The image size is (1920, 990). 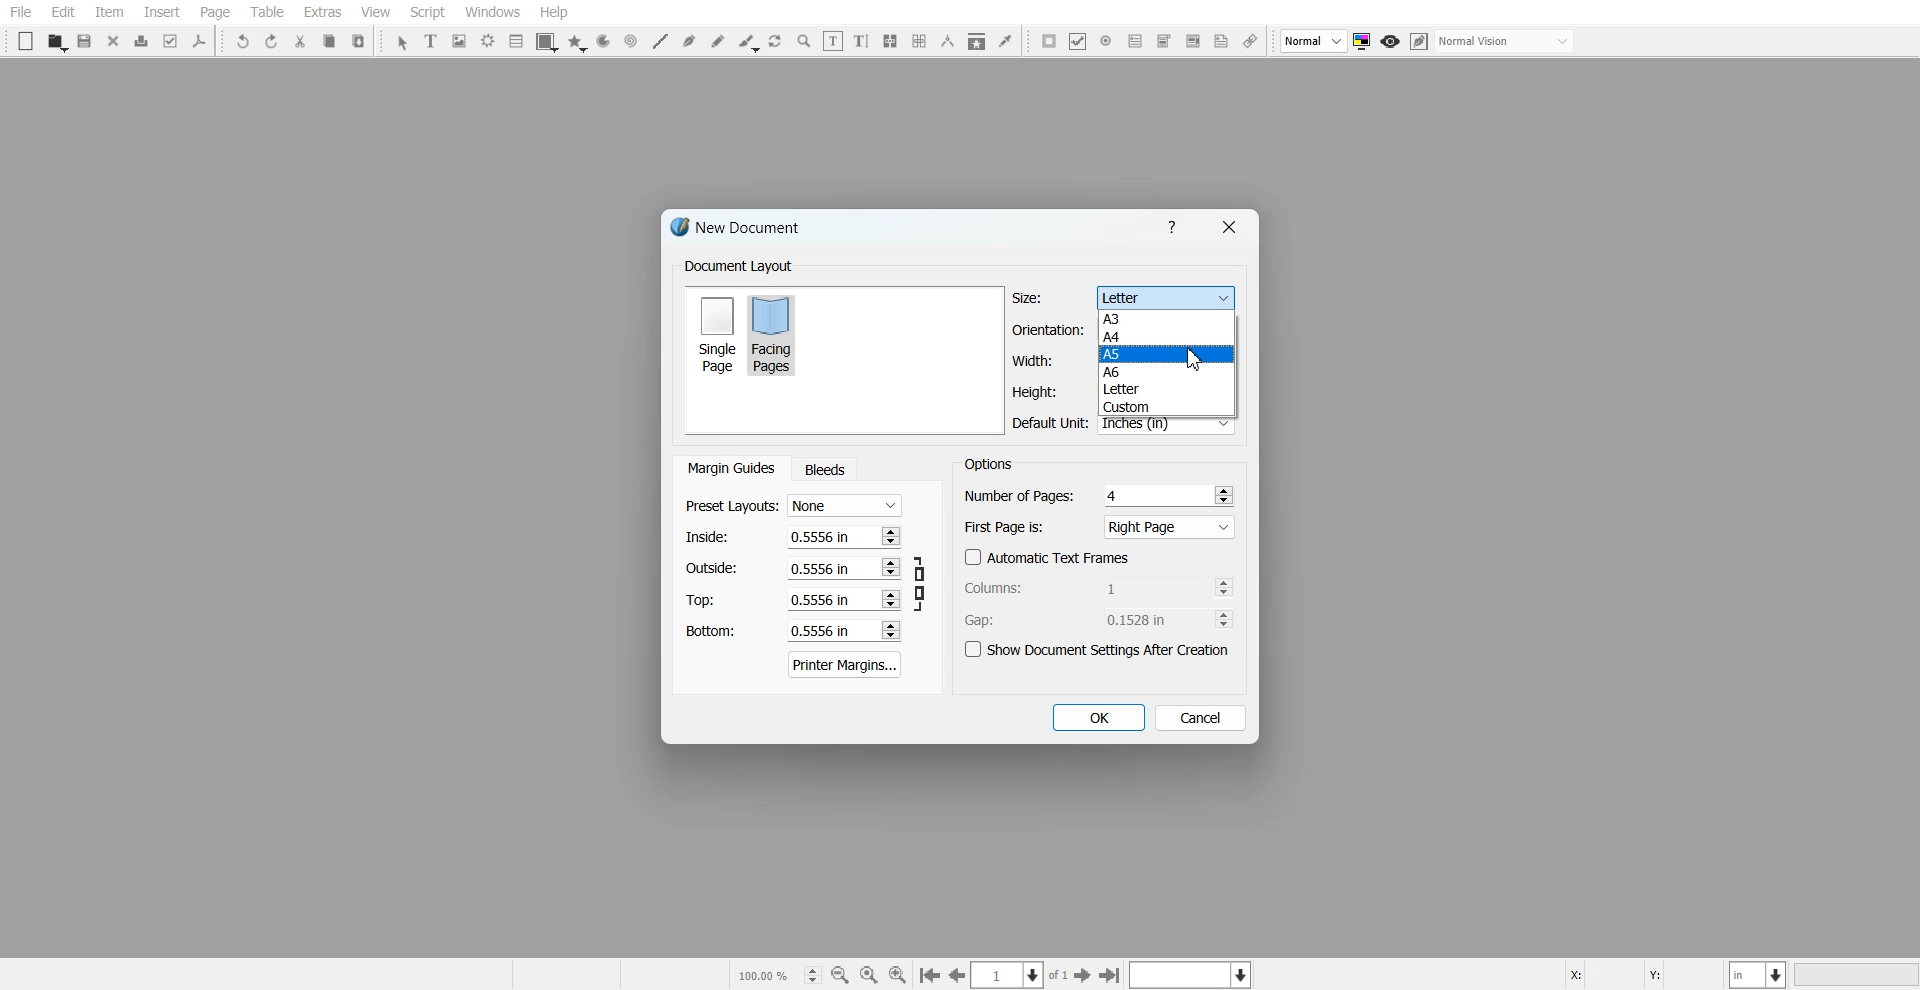 What do you see at coordinates (432, 40) in the screenshot?
I see `Text Frame` at bounding box center [432, 40].